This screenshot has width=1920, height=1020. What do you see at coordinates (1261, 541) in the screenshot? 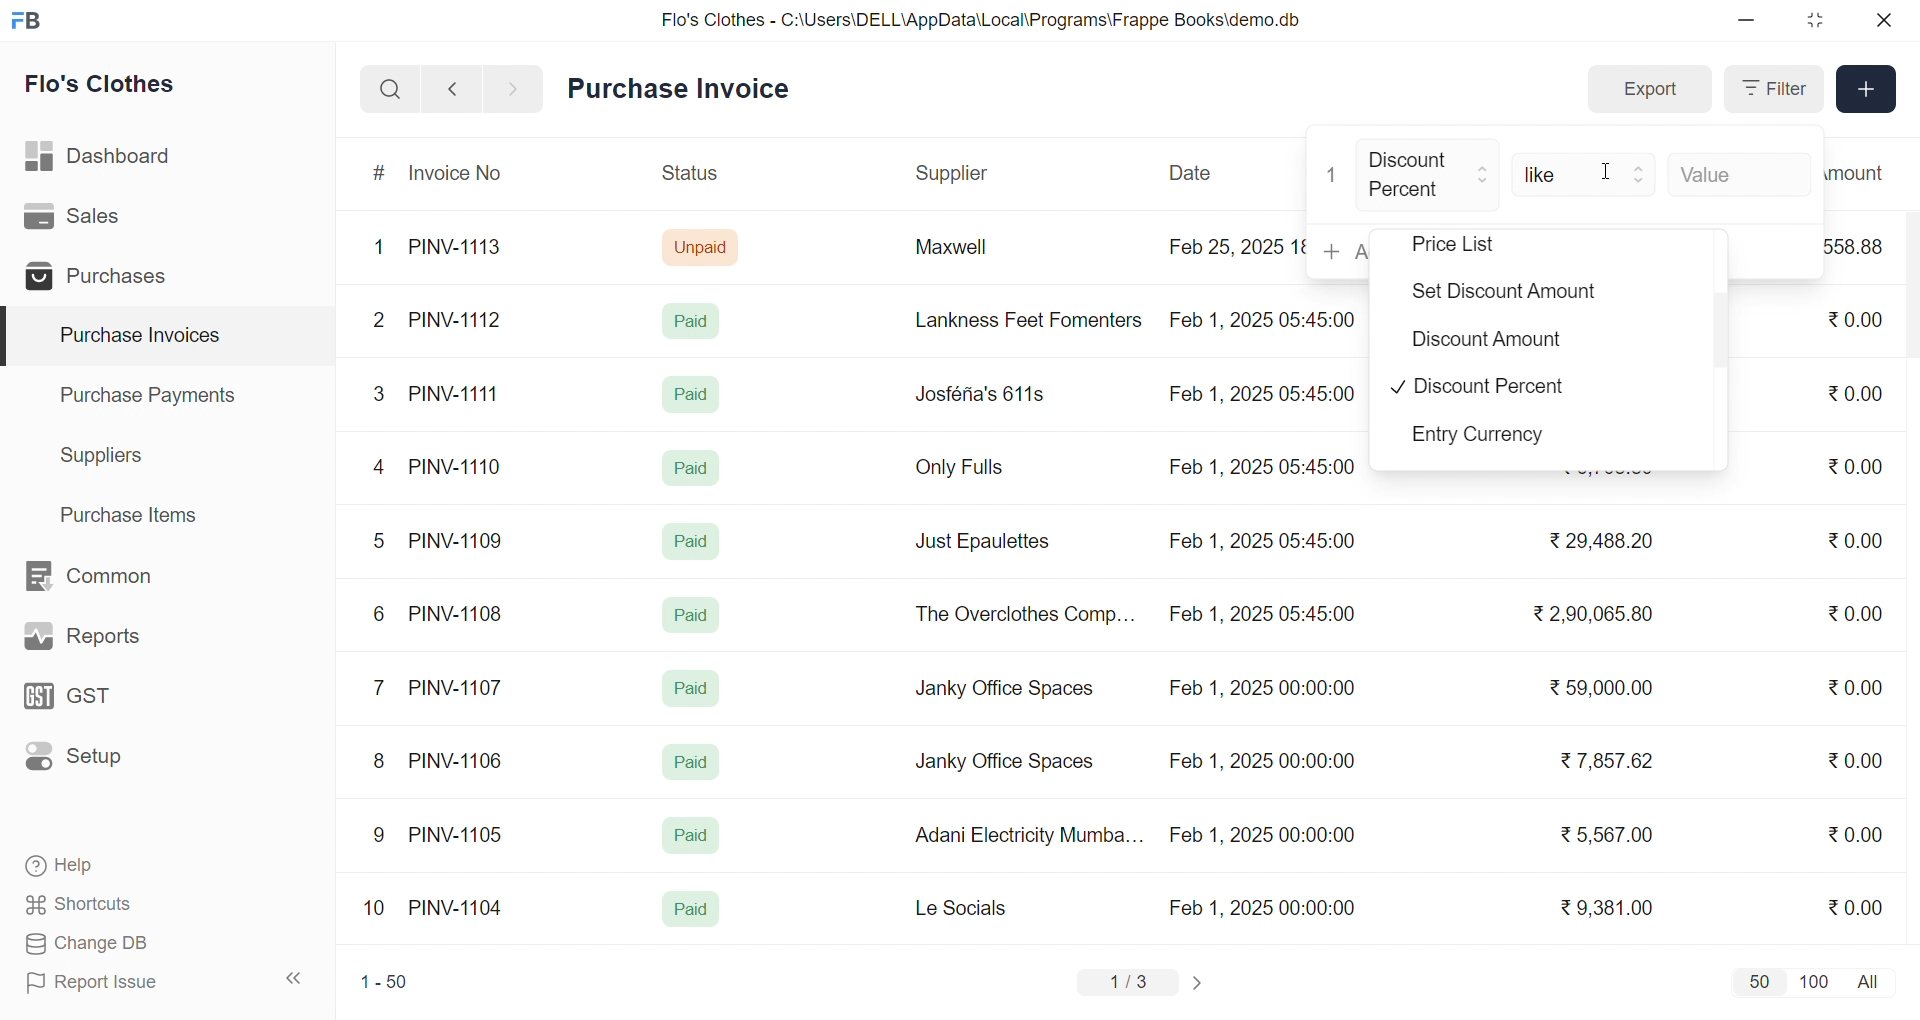
I see `Feb 1, 2025 05:45:00` at bounding box center [1261, 541].